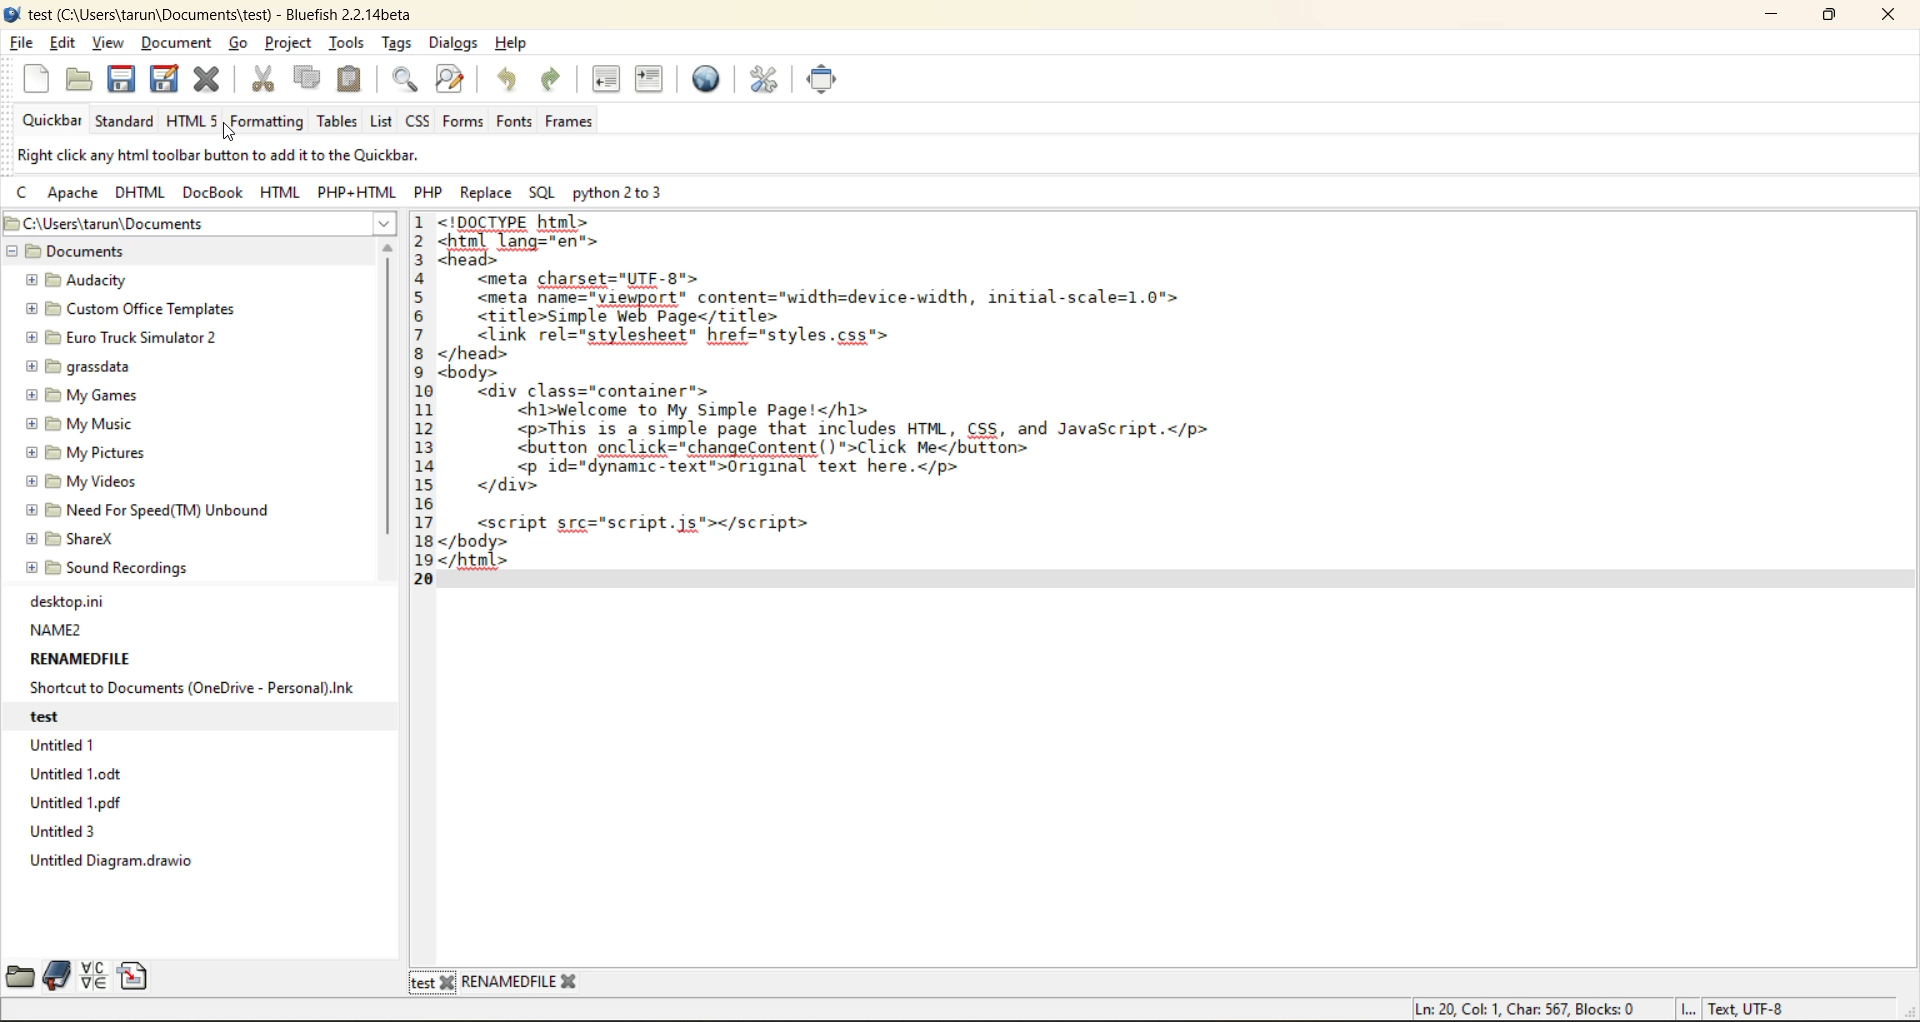  What do you see at coordinates (195, 121) in the screenshot?
I see `html` at bounding box center [195, 121].